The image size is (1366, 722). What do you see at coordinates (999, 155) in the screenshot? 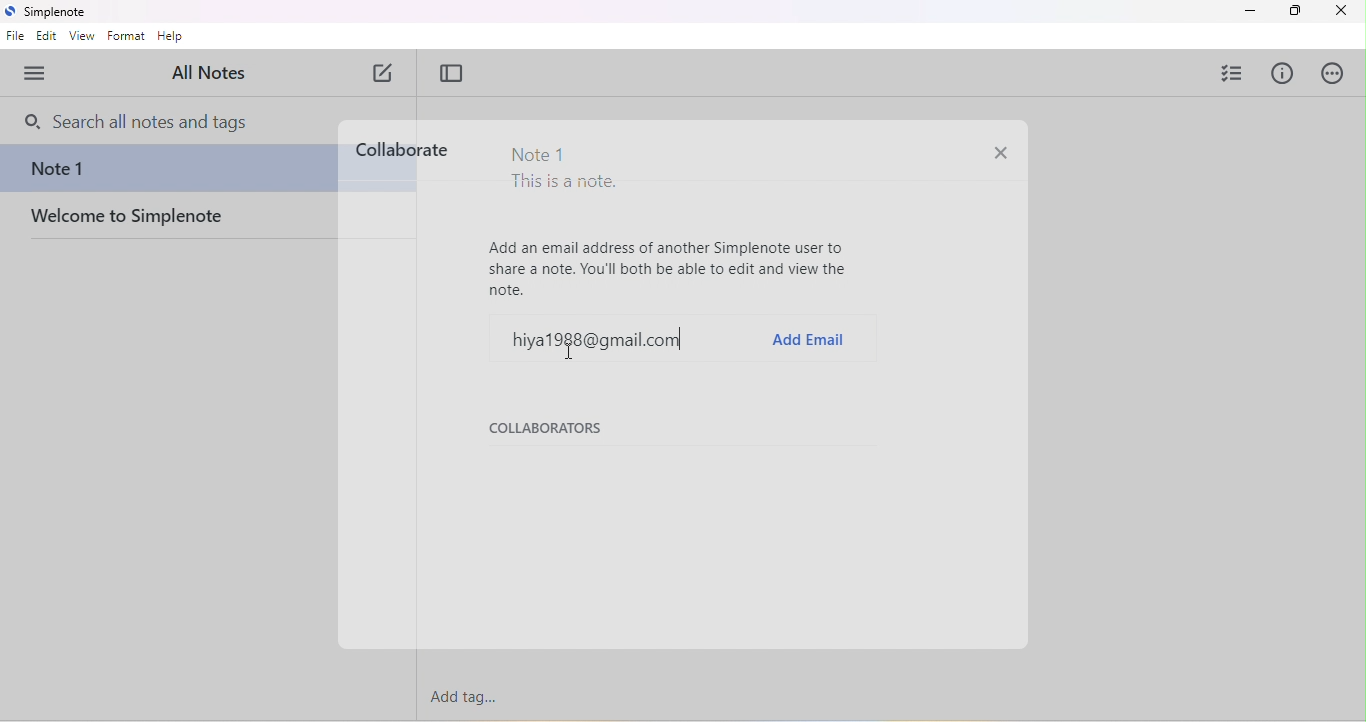
I see `close` at bounding box center [999, 155].